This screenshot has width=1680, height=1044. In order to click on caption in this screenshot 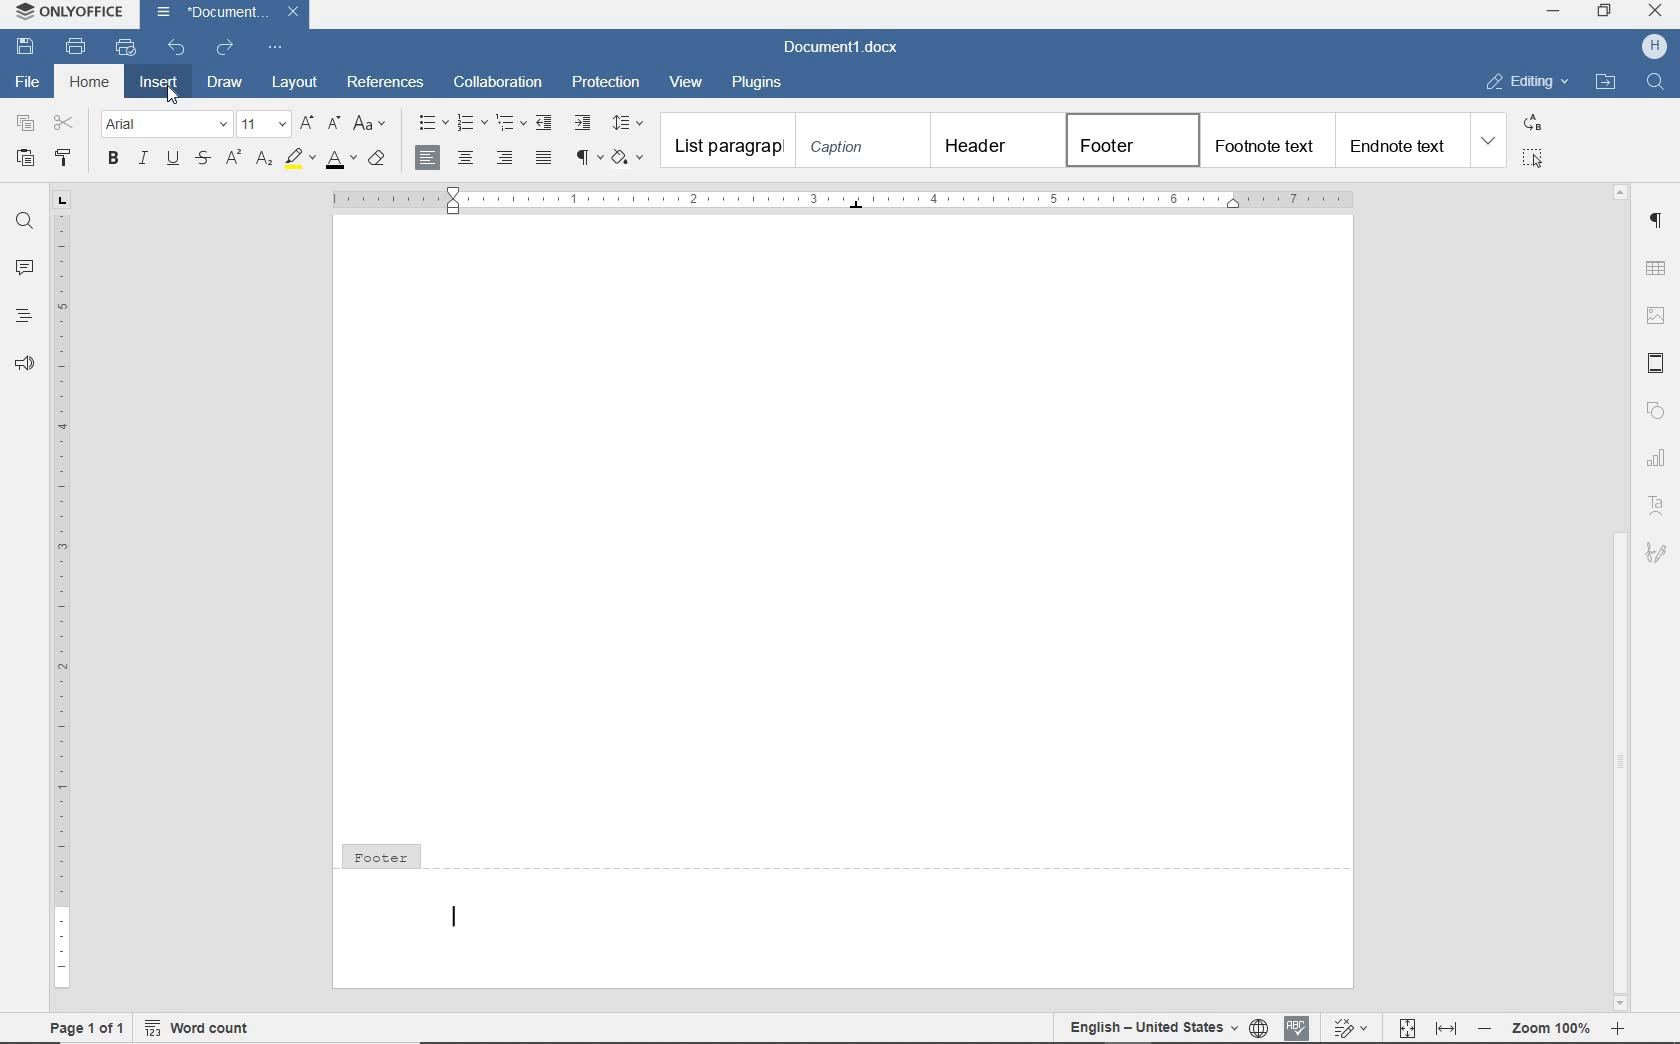, I will do `click(866, 141)`.